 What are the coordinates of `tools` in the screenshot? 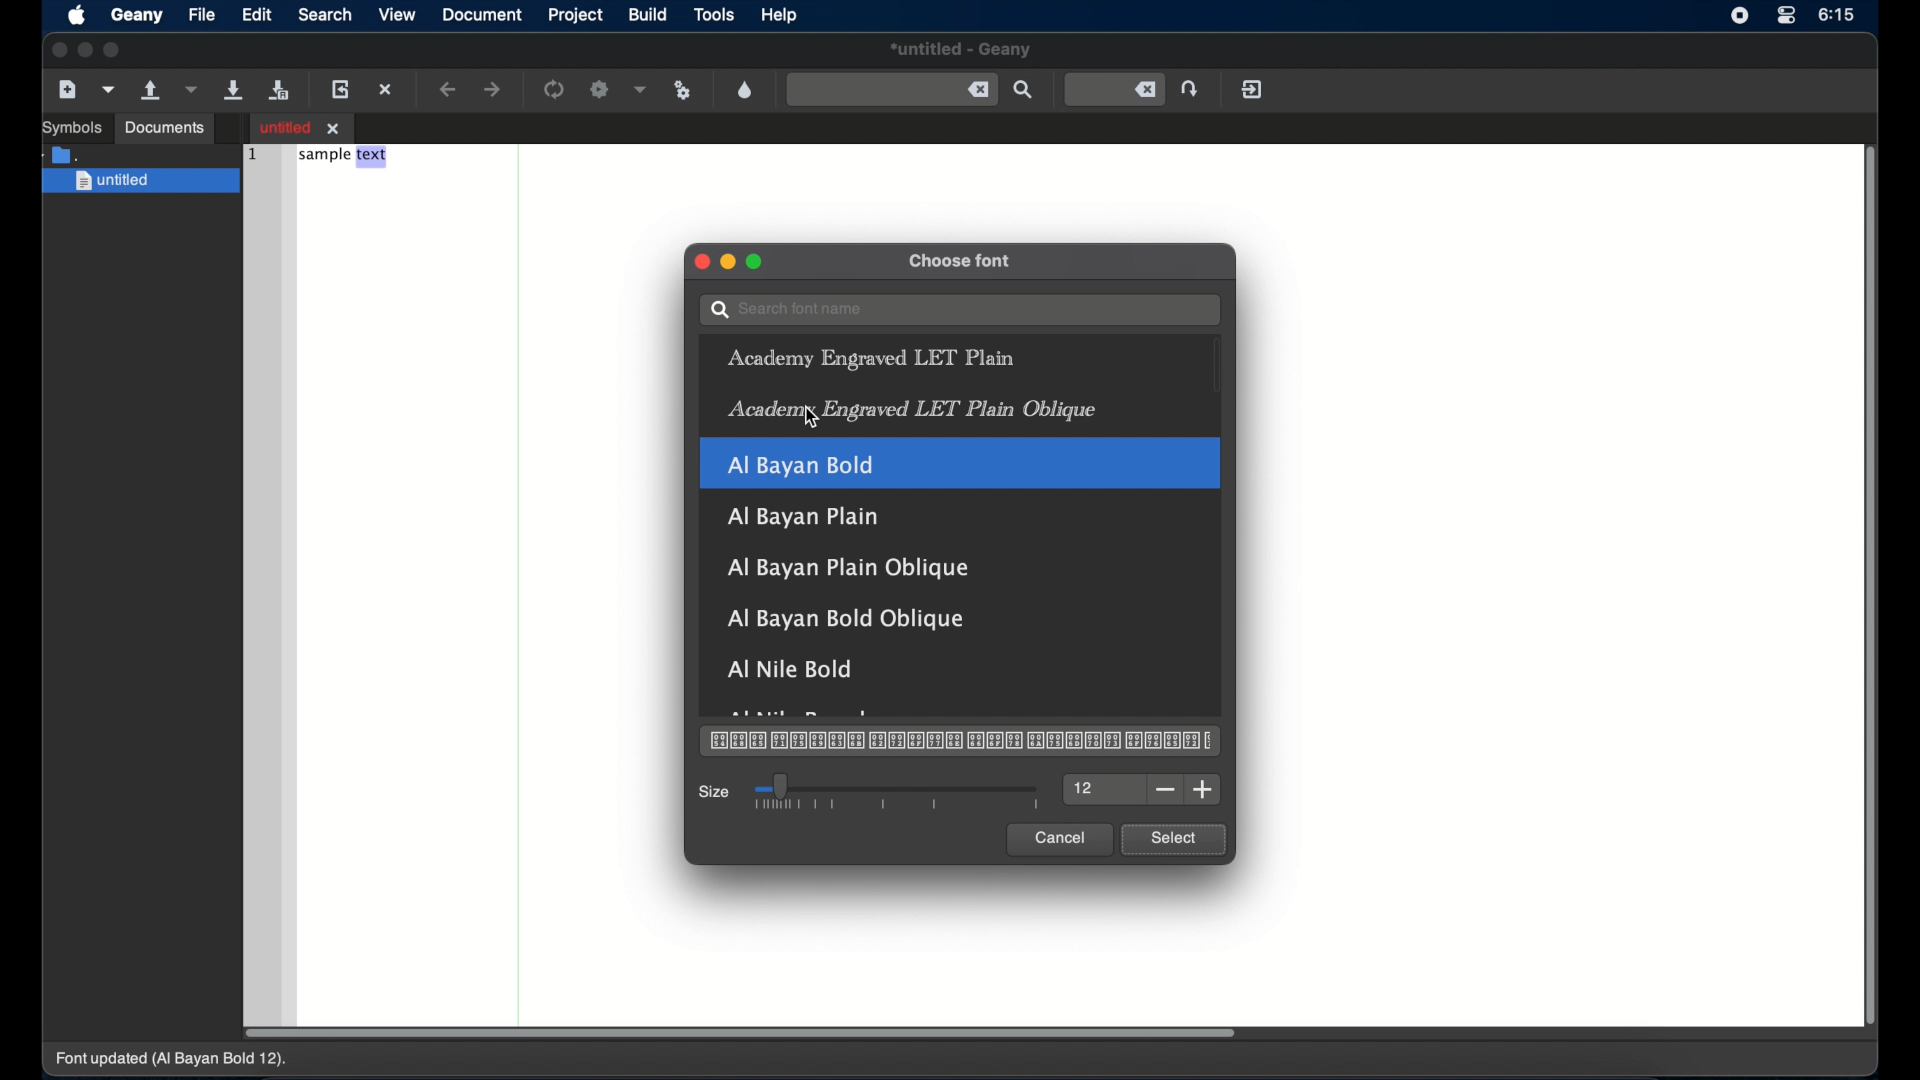 It's located at (716, 16).